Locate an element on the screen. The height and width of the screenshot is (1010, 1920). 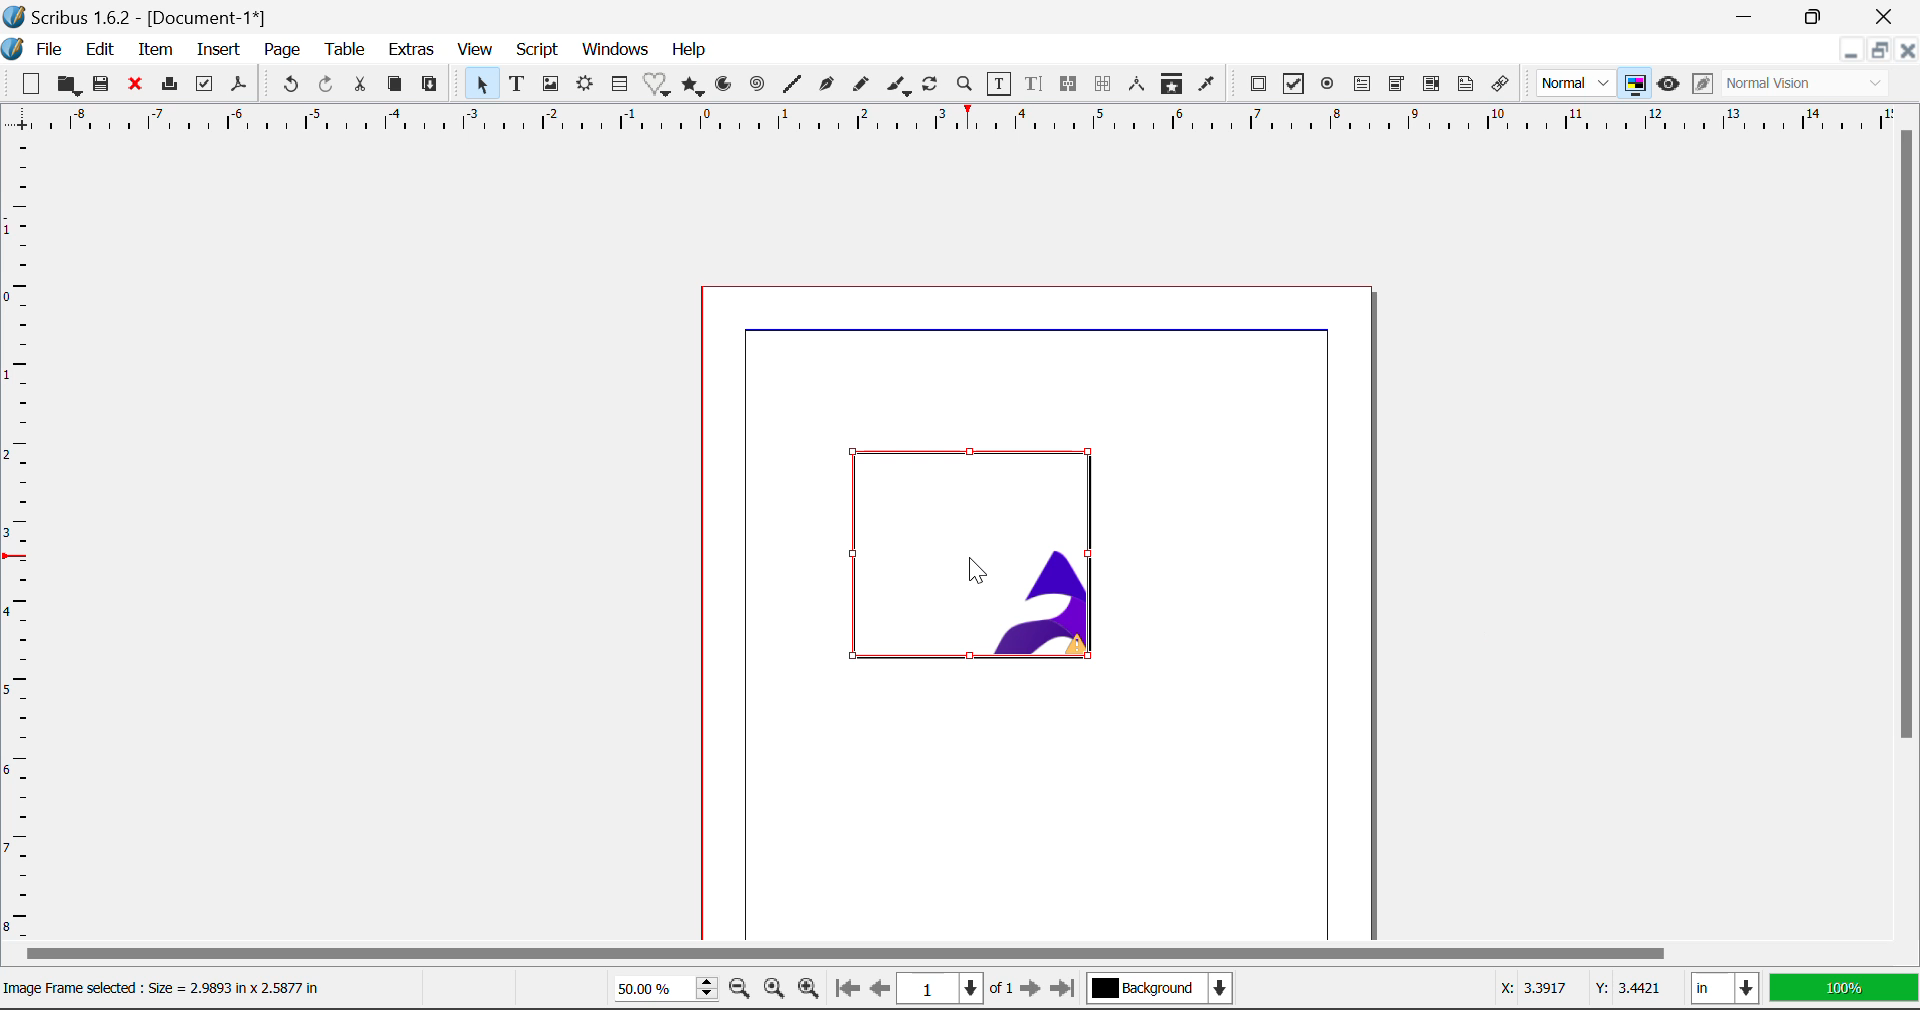
Pdf Push Button is located at coordinates (1259, 87).